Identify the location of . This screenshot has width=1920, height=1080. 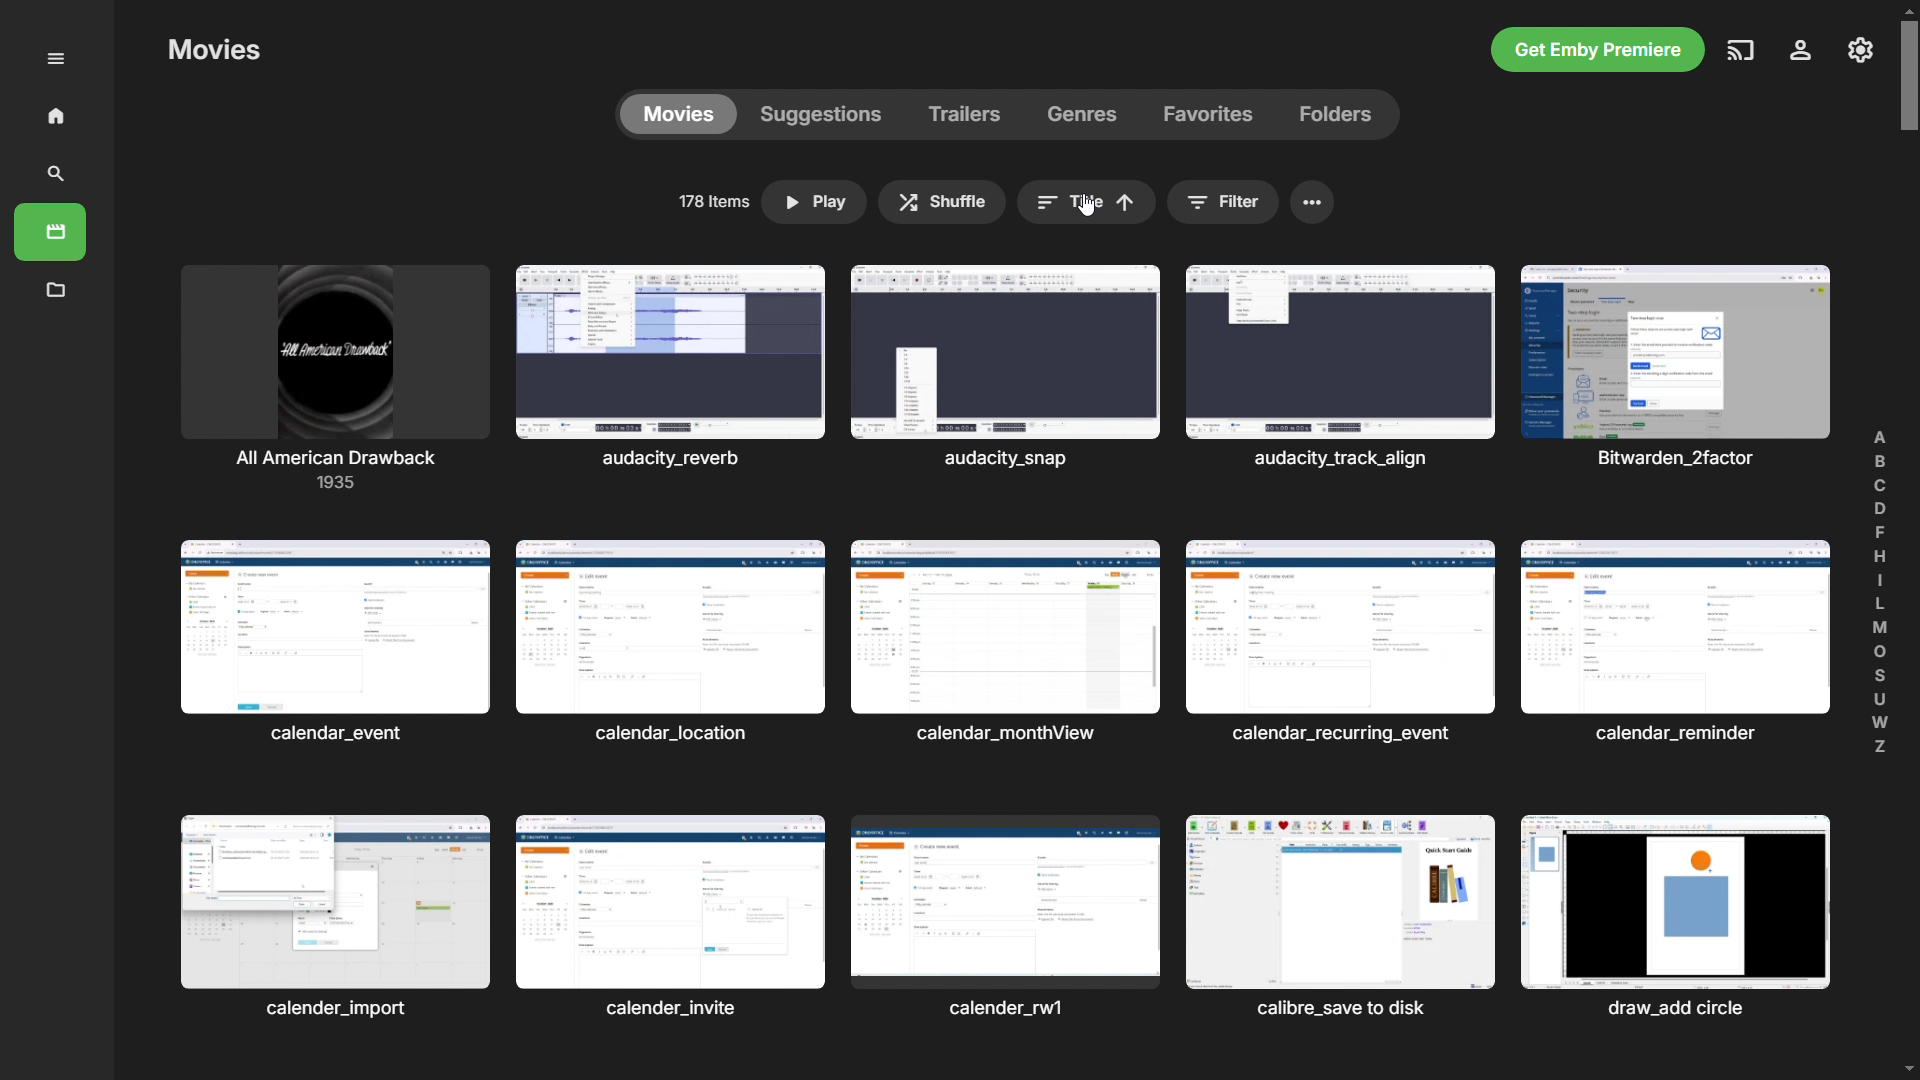
(1343, 369).